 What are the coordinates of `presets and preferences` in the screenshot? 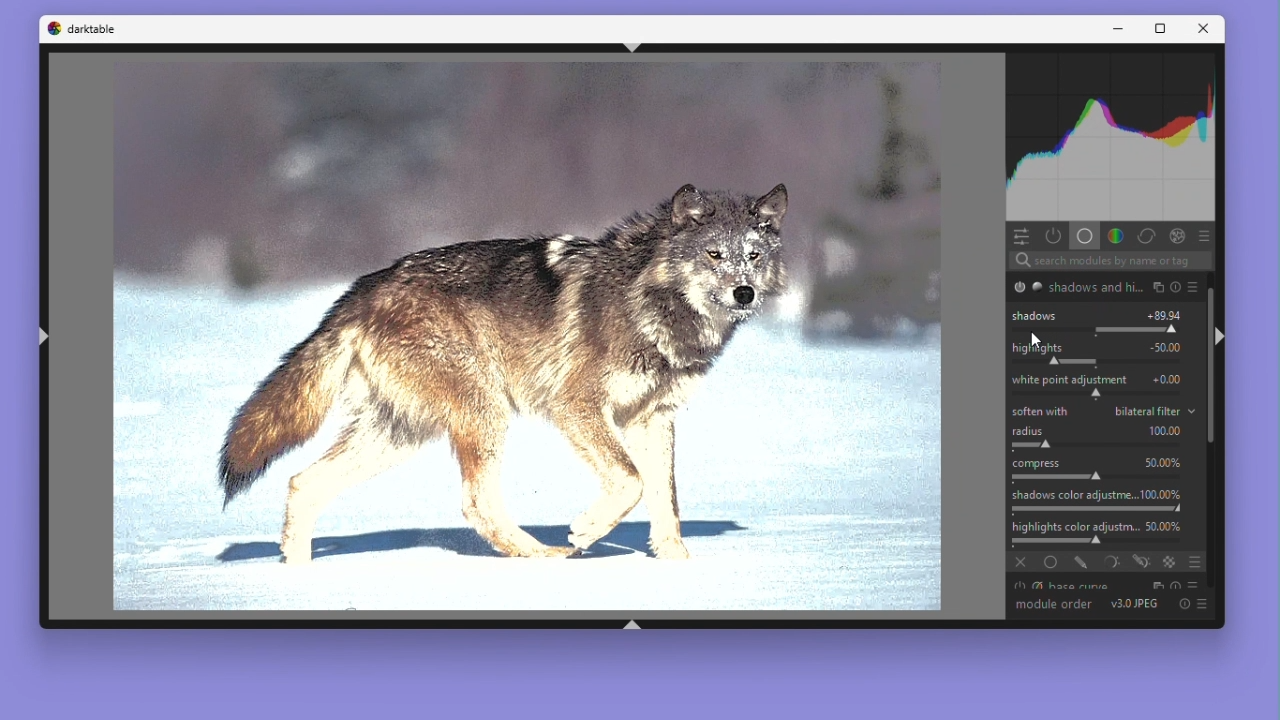 It's located at (1206, 608).